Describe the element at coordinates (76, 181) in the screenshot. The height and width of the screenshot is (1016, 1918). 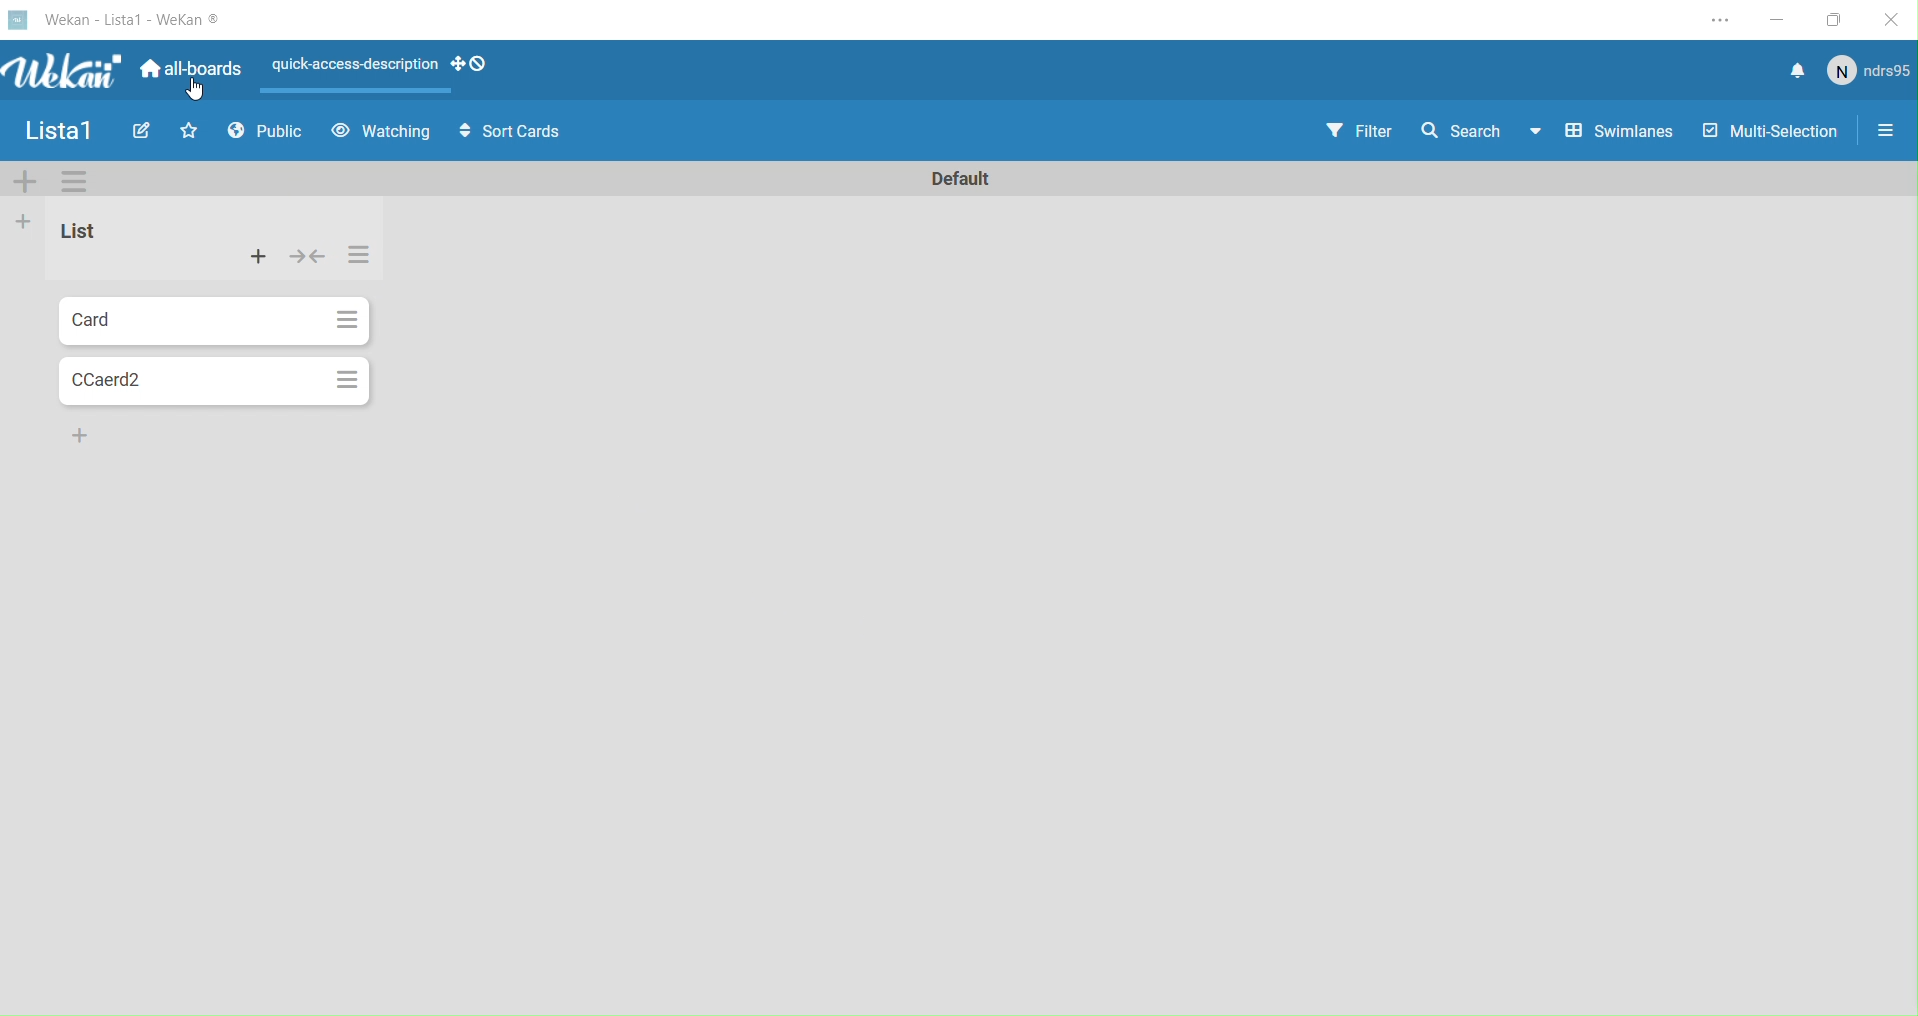
I see `Options` at that location.